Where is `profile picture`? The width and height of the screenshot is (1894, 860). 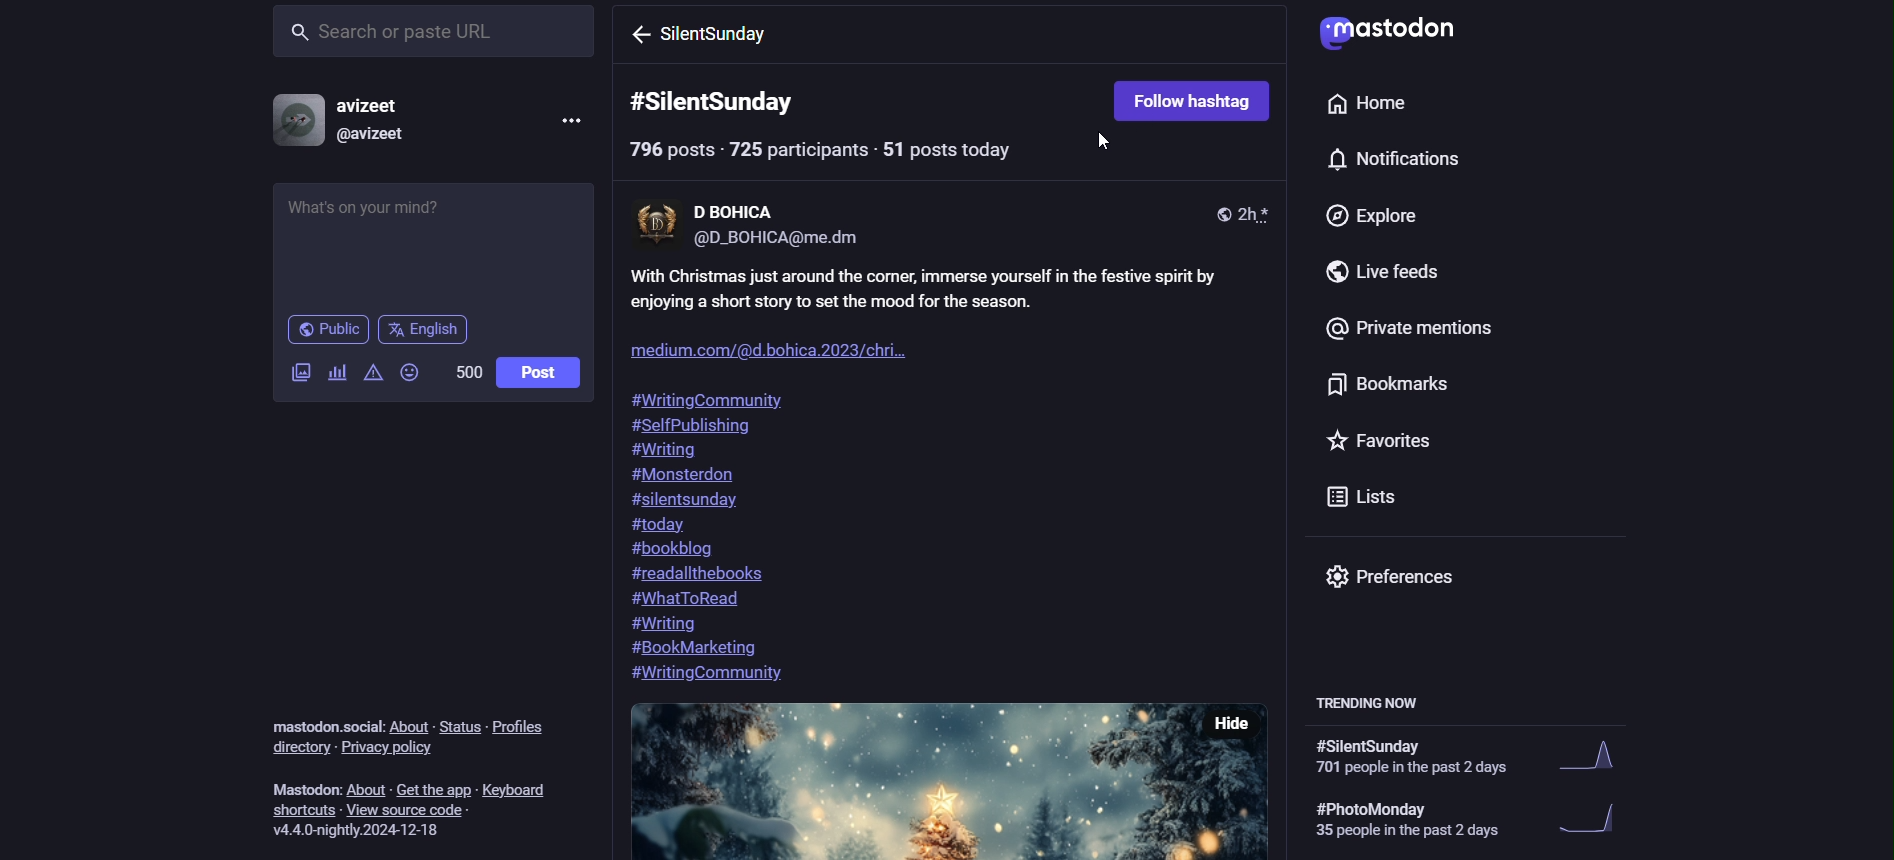
profile picture is located at coordinates (298, 120).